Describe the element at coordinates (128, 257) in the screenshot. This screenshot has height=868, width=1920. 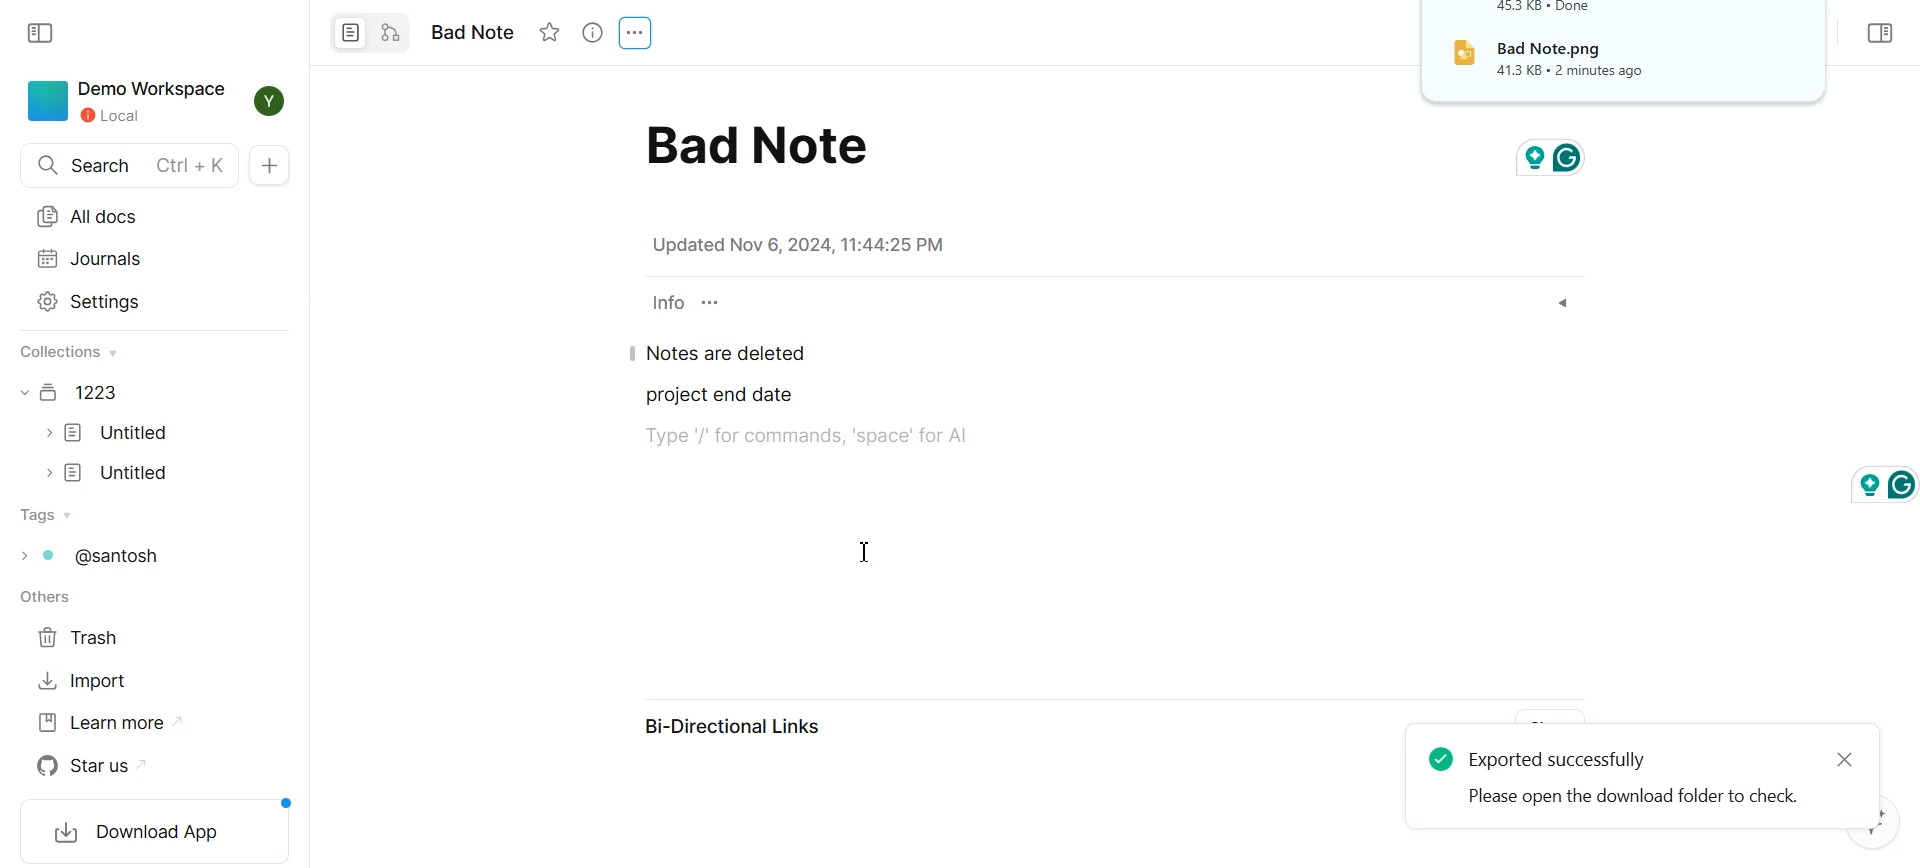
I see `Journals` at that location.